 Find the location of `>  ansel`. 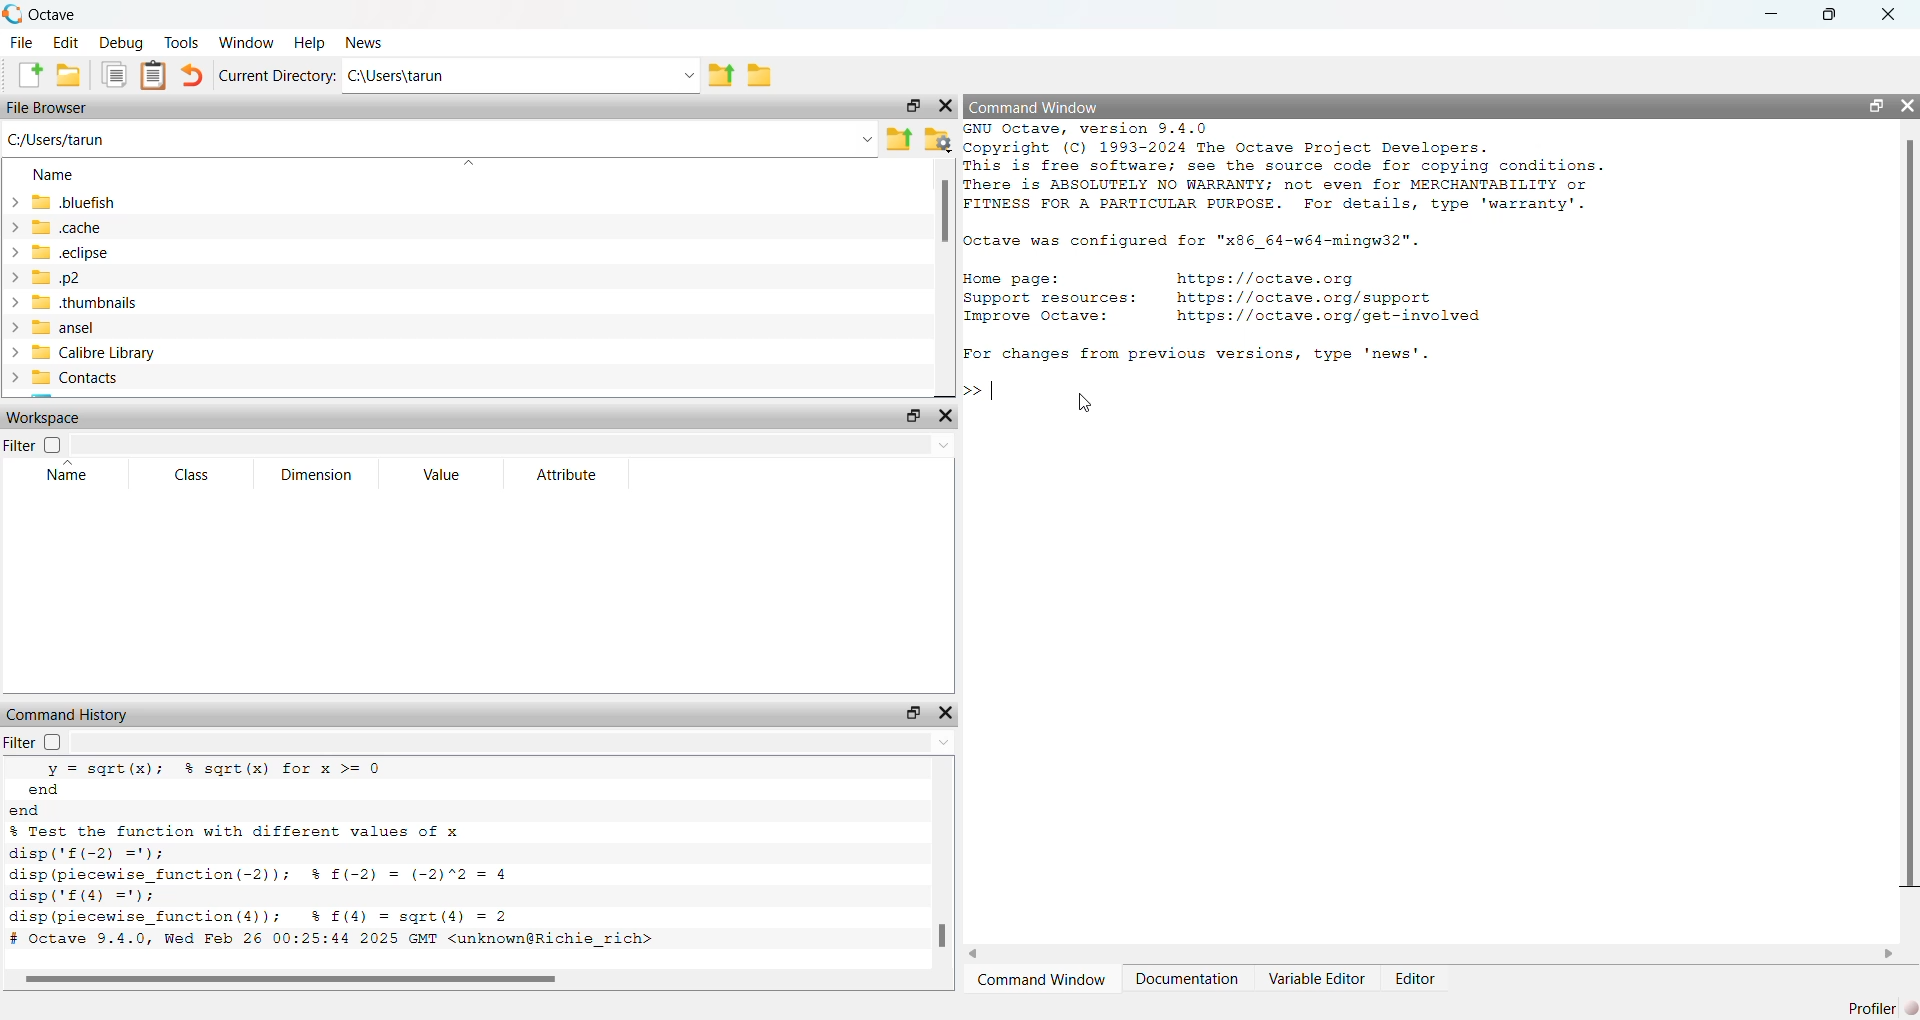

>  ansel is located at coordinates (54, 328).